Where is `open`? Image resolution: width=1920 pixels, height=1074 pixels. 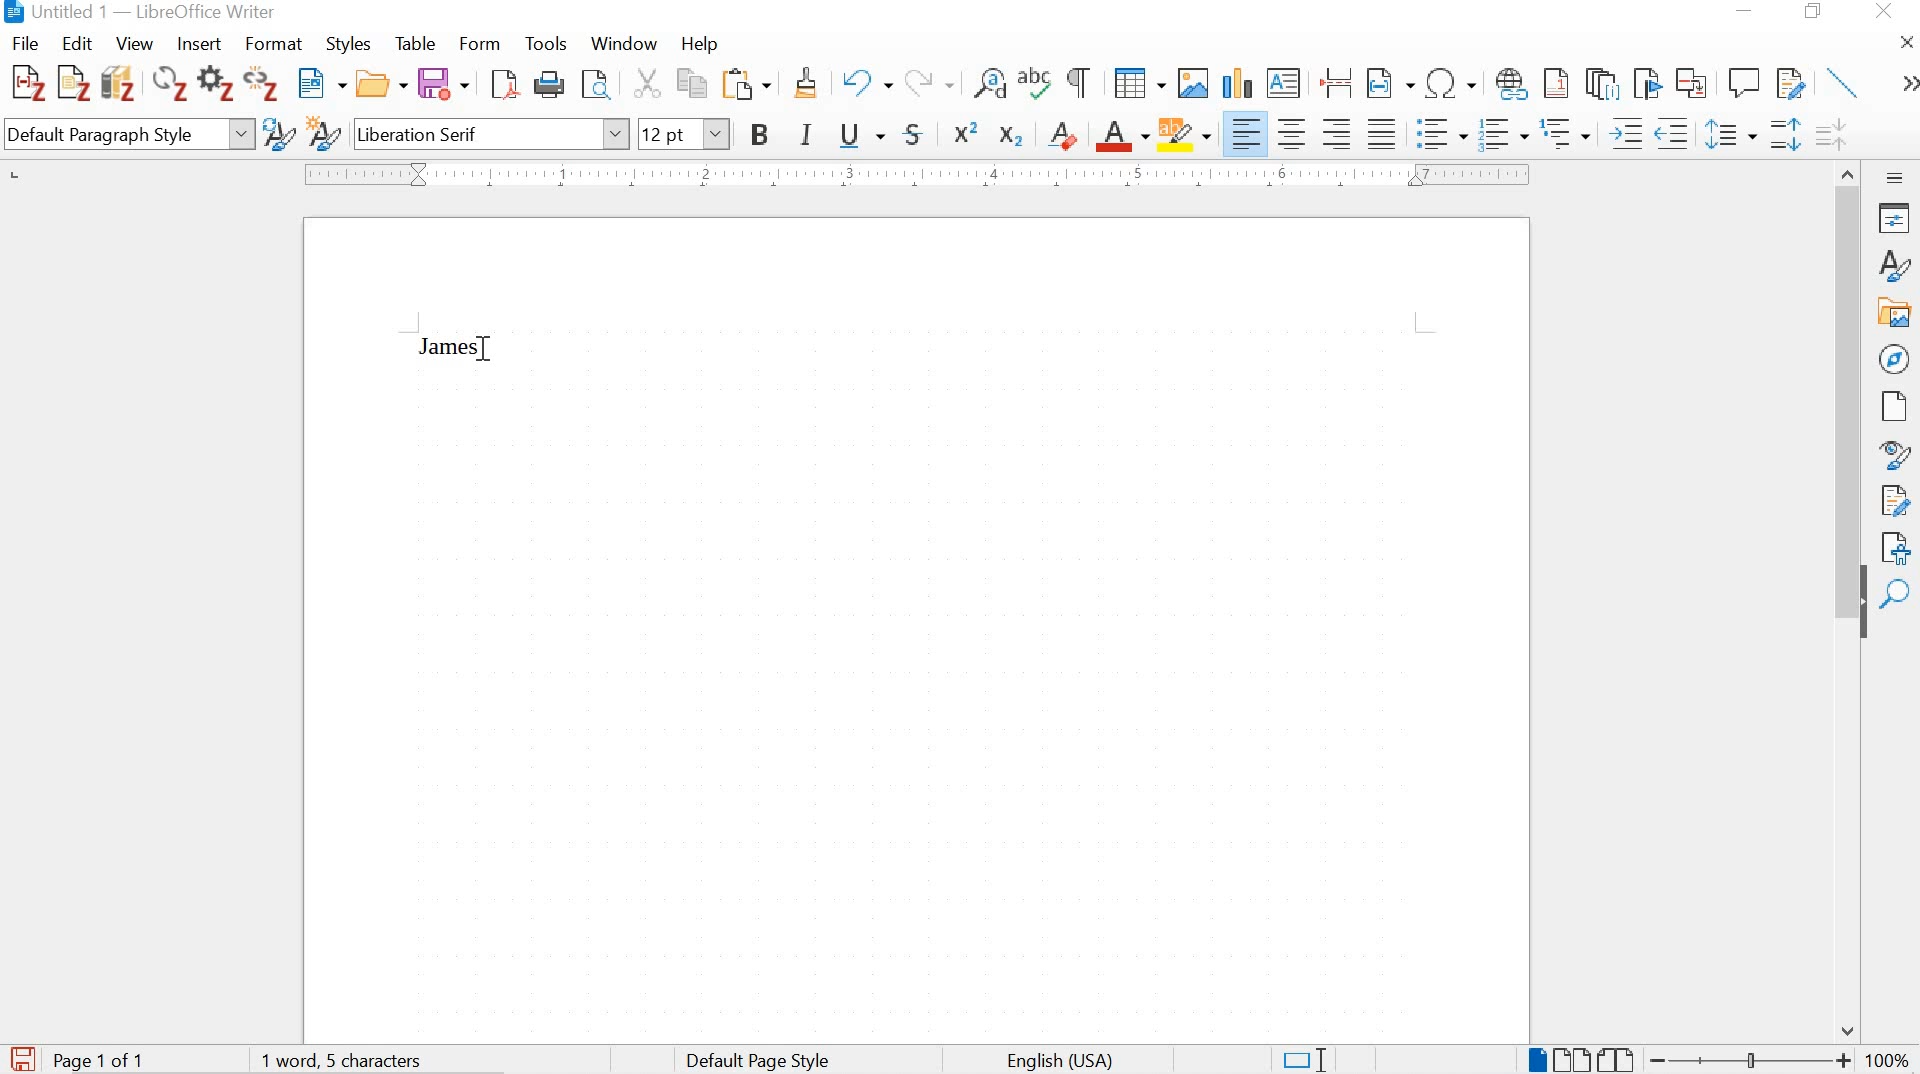
open is located at coordinates (382, 85).